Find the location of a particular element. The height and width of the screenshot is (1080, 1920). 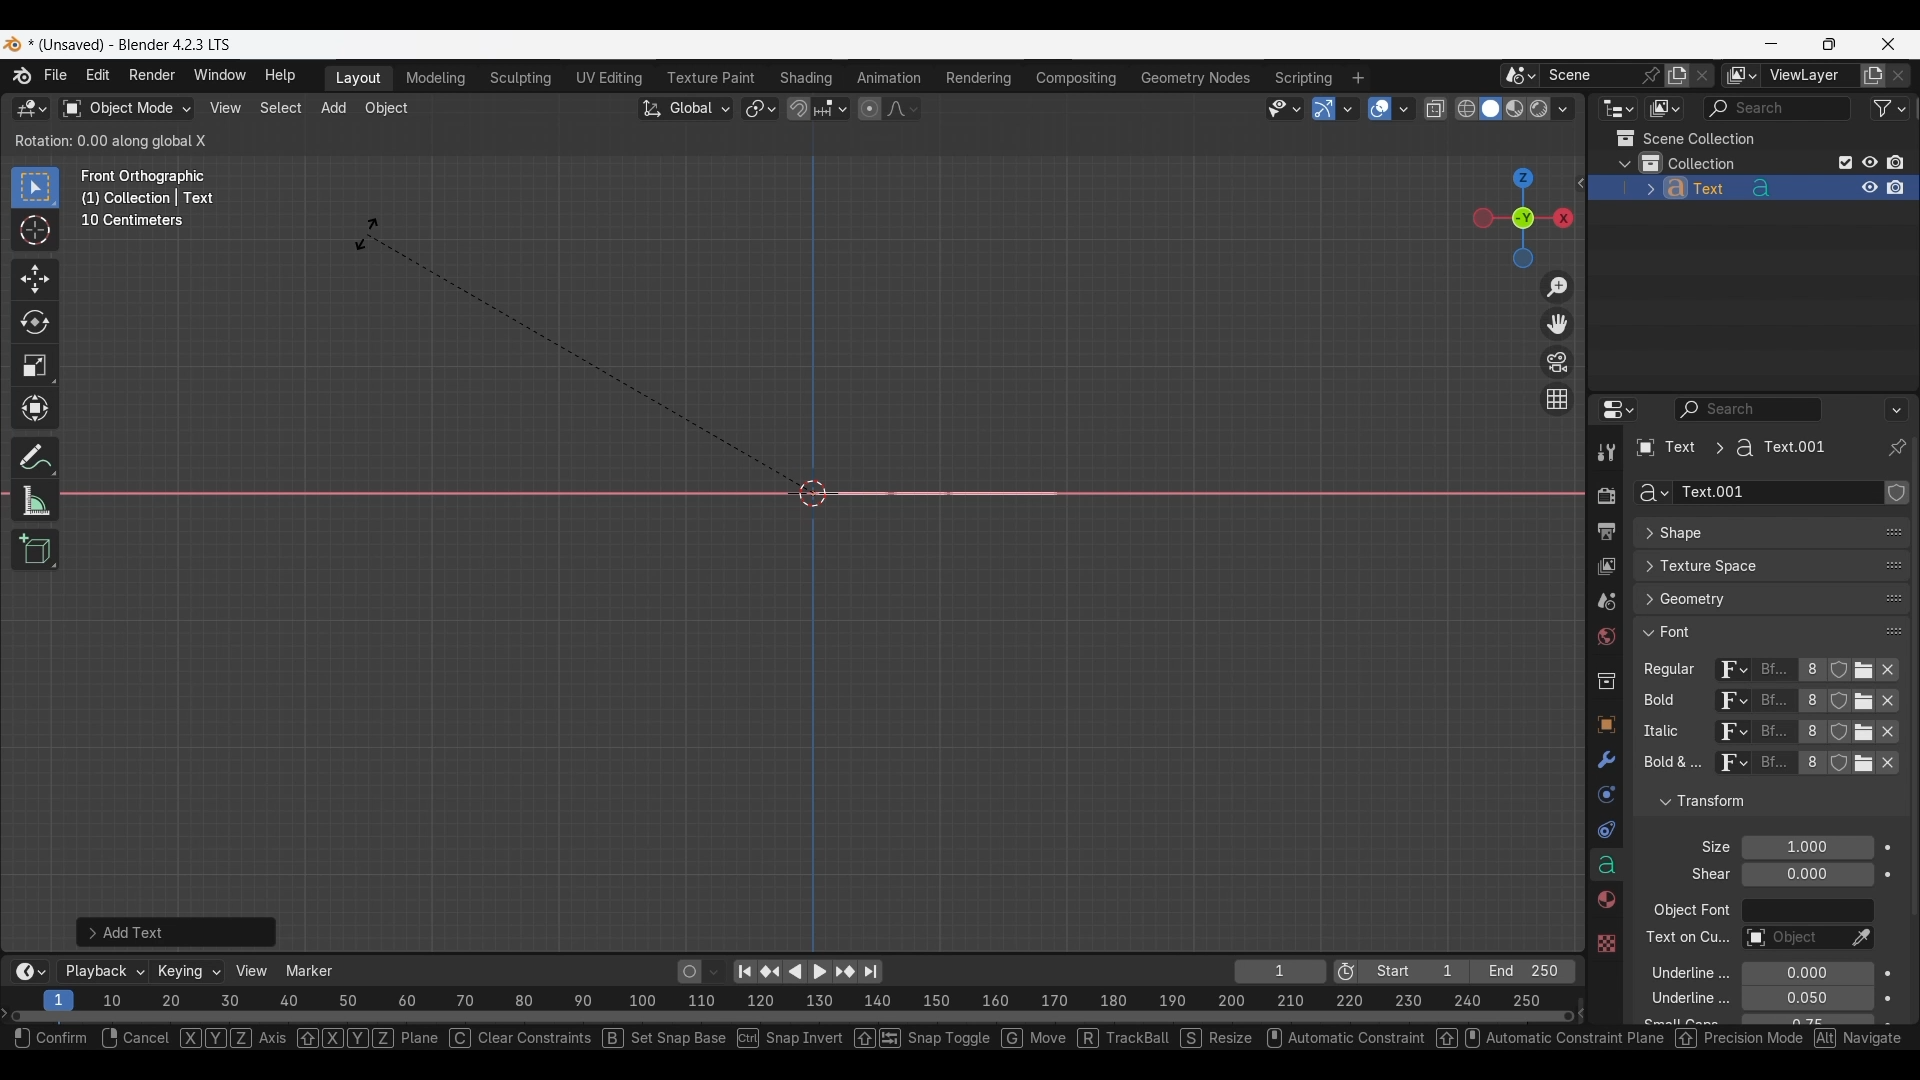

Use preview range is located at coordinates (1346, 972).